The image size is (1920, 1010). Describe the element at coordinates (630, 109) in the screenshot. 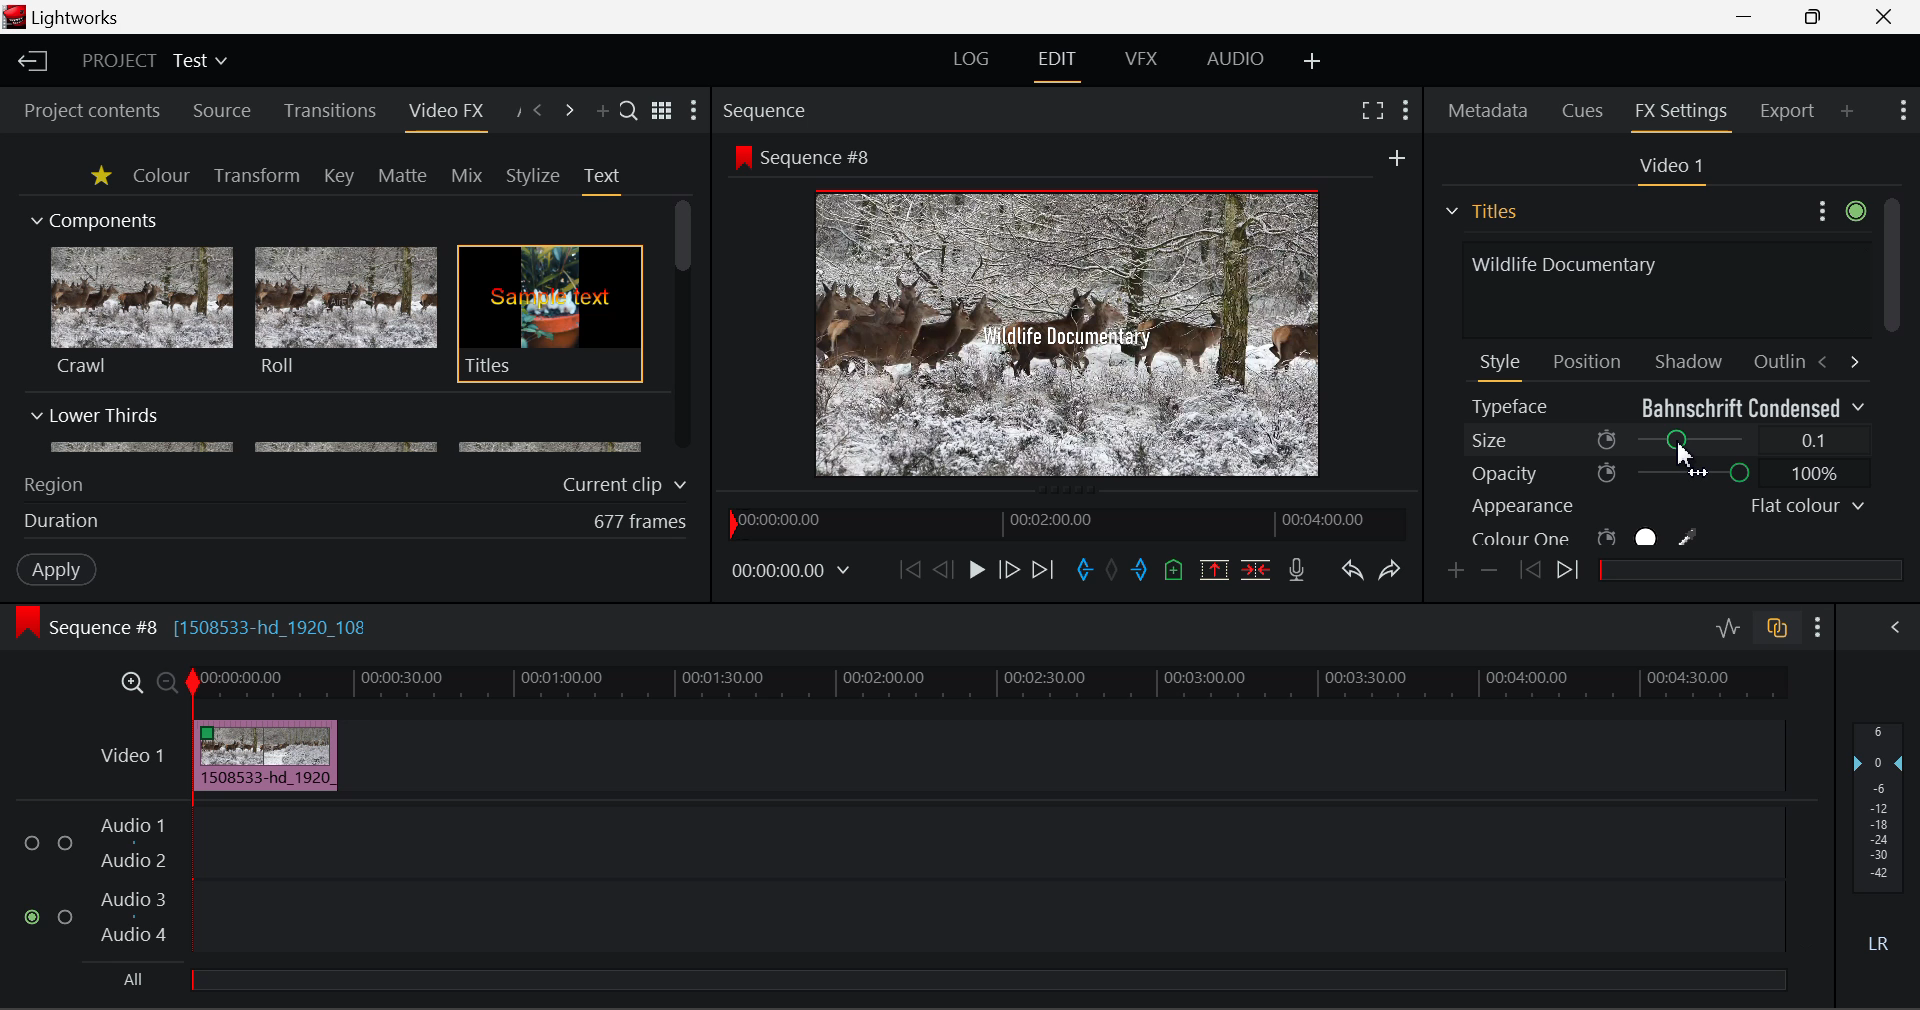

I see `Search` at that location.